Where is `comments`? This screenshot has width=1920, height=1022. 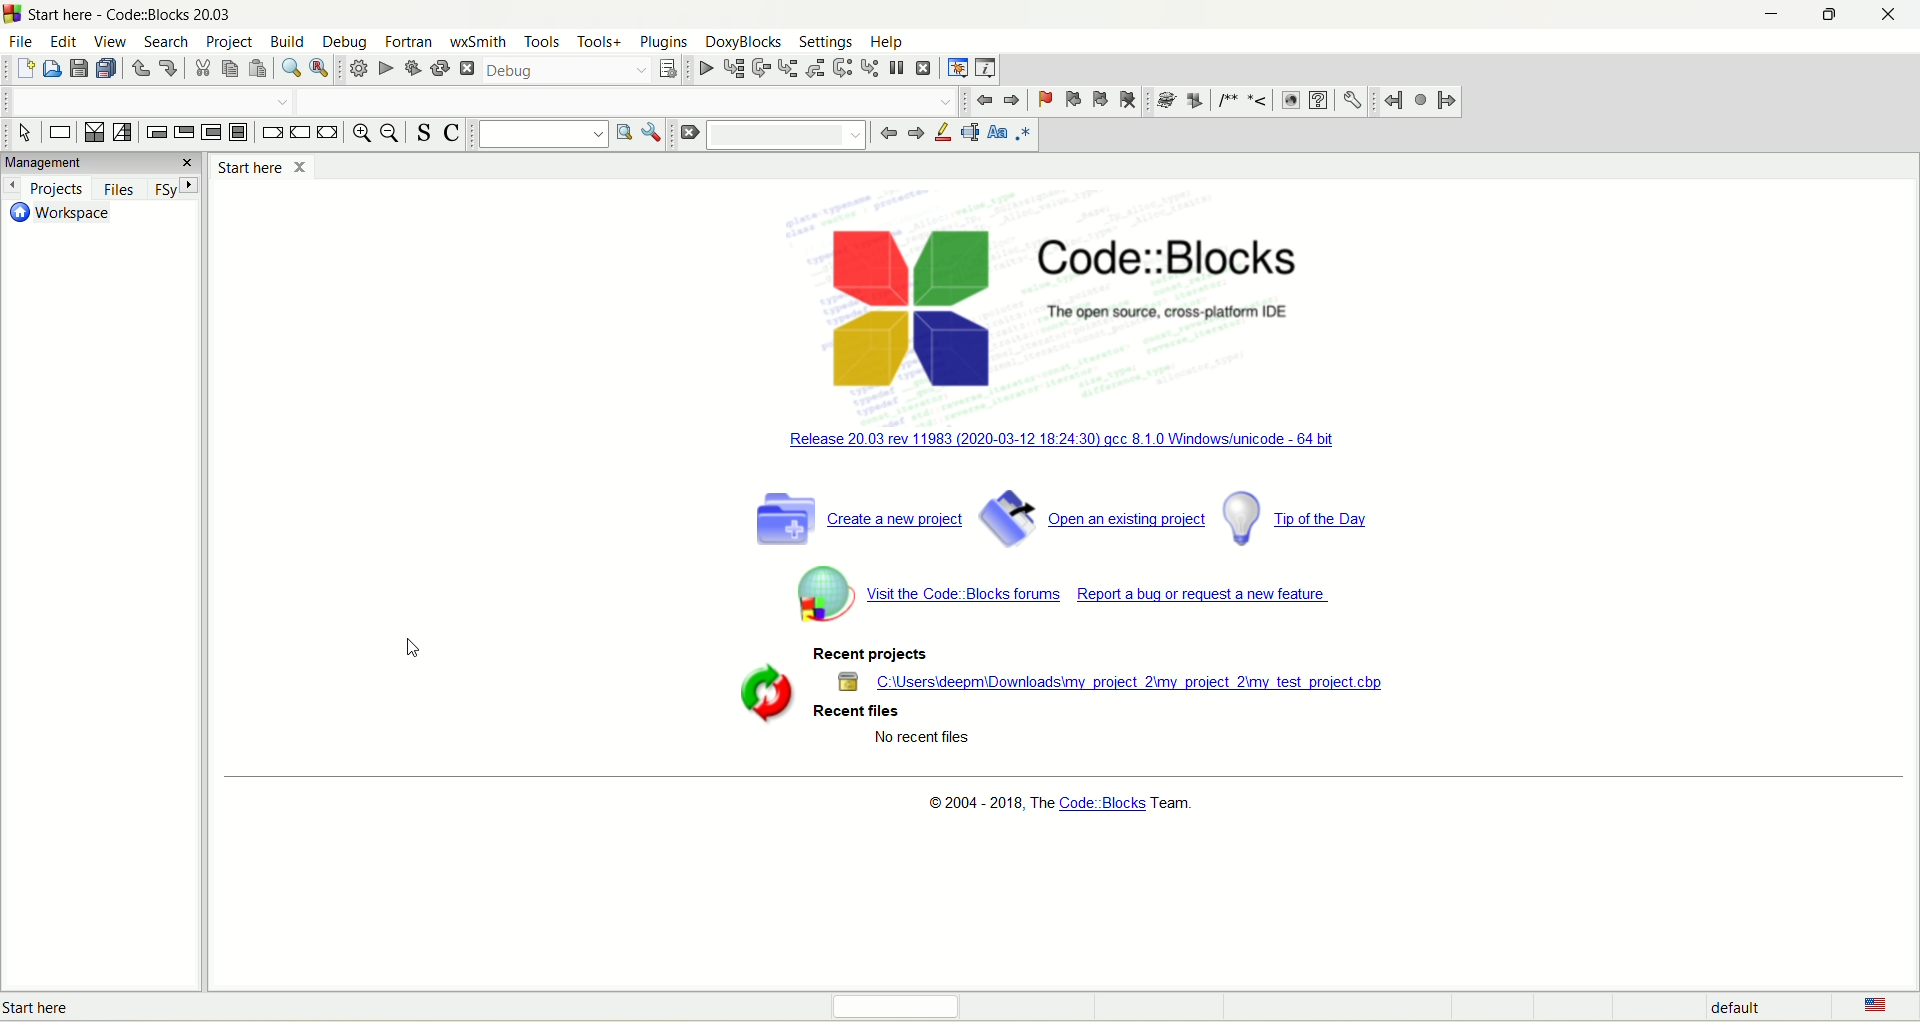
comments is located at coordinates (1244, 101).